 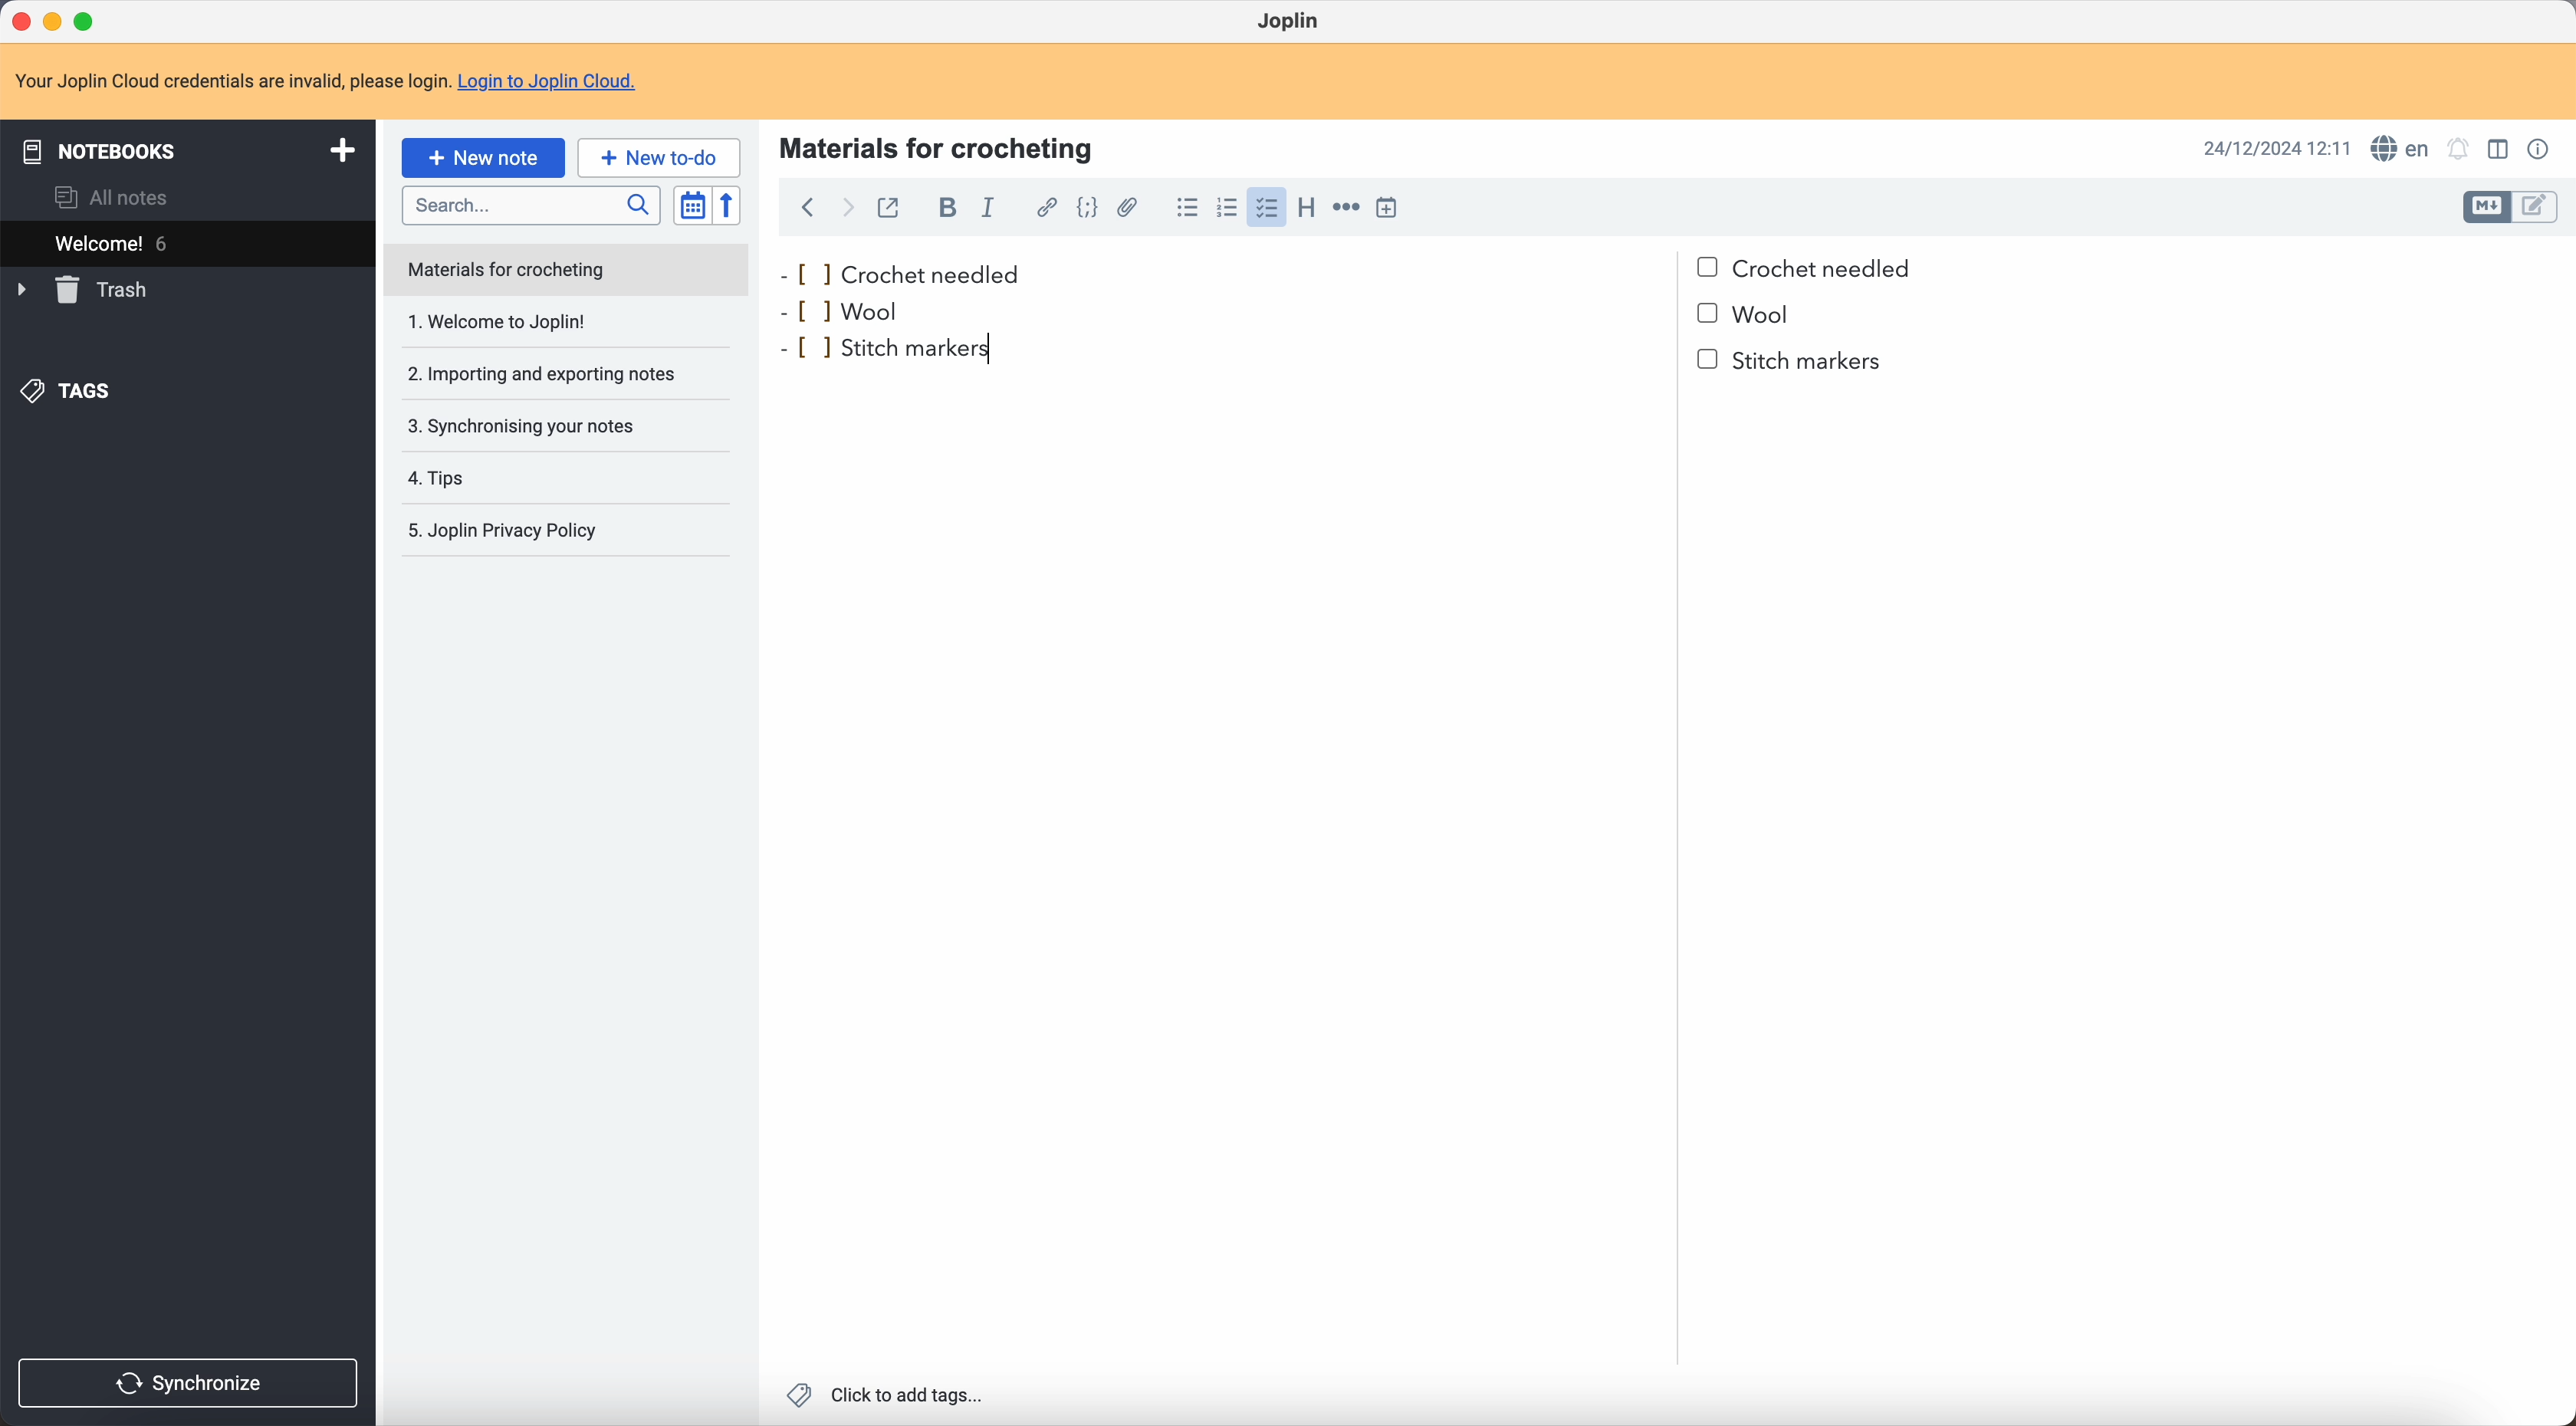 I want to click on tags, so click(x=71, y=393).